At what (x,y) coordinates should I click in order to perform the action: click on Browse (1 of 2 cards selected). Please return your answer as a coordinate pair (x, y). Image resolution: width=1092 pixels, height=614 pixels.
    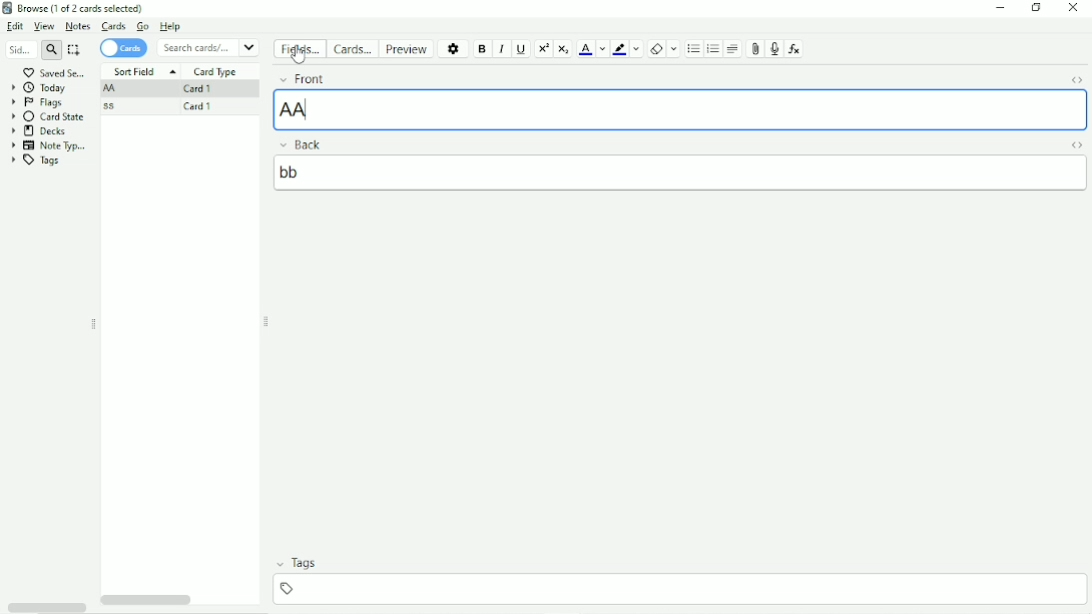
    Looking at the image, I should click on (85, 8).